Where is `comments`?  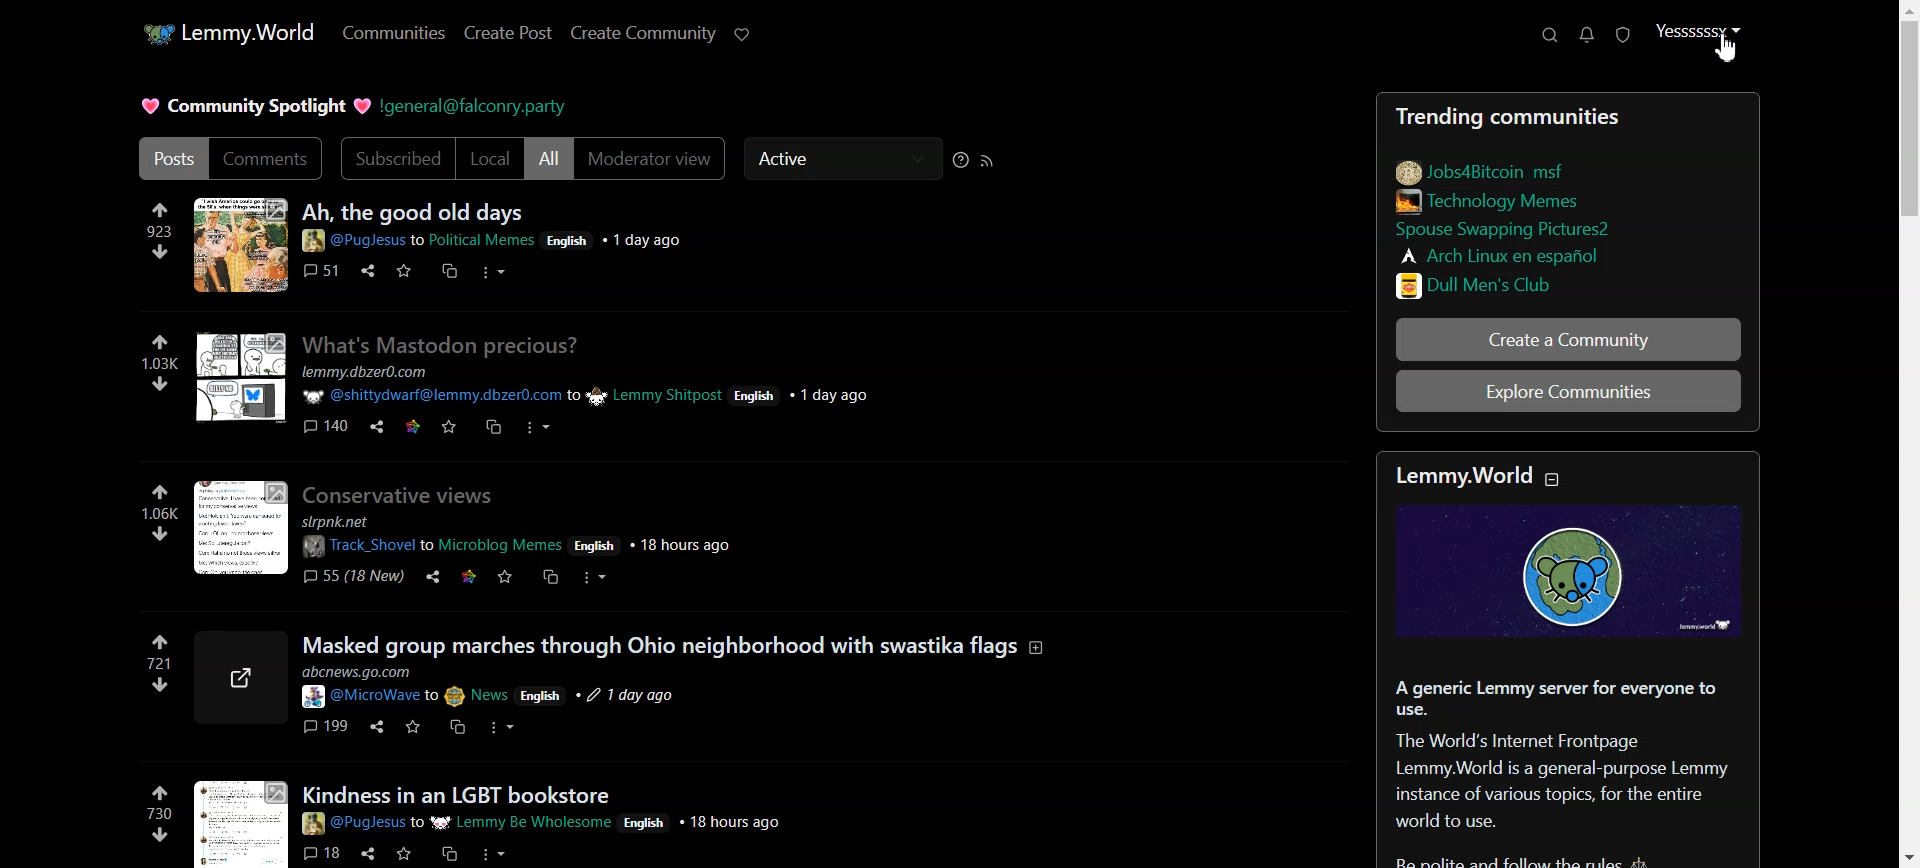
comments is located at coordinates (324, 423).